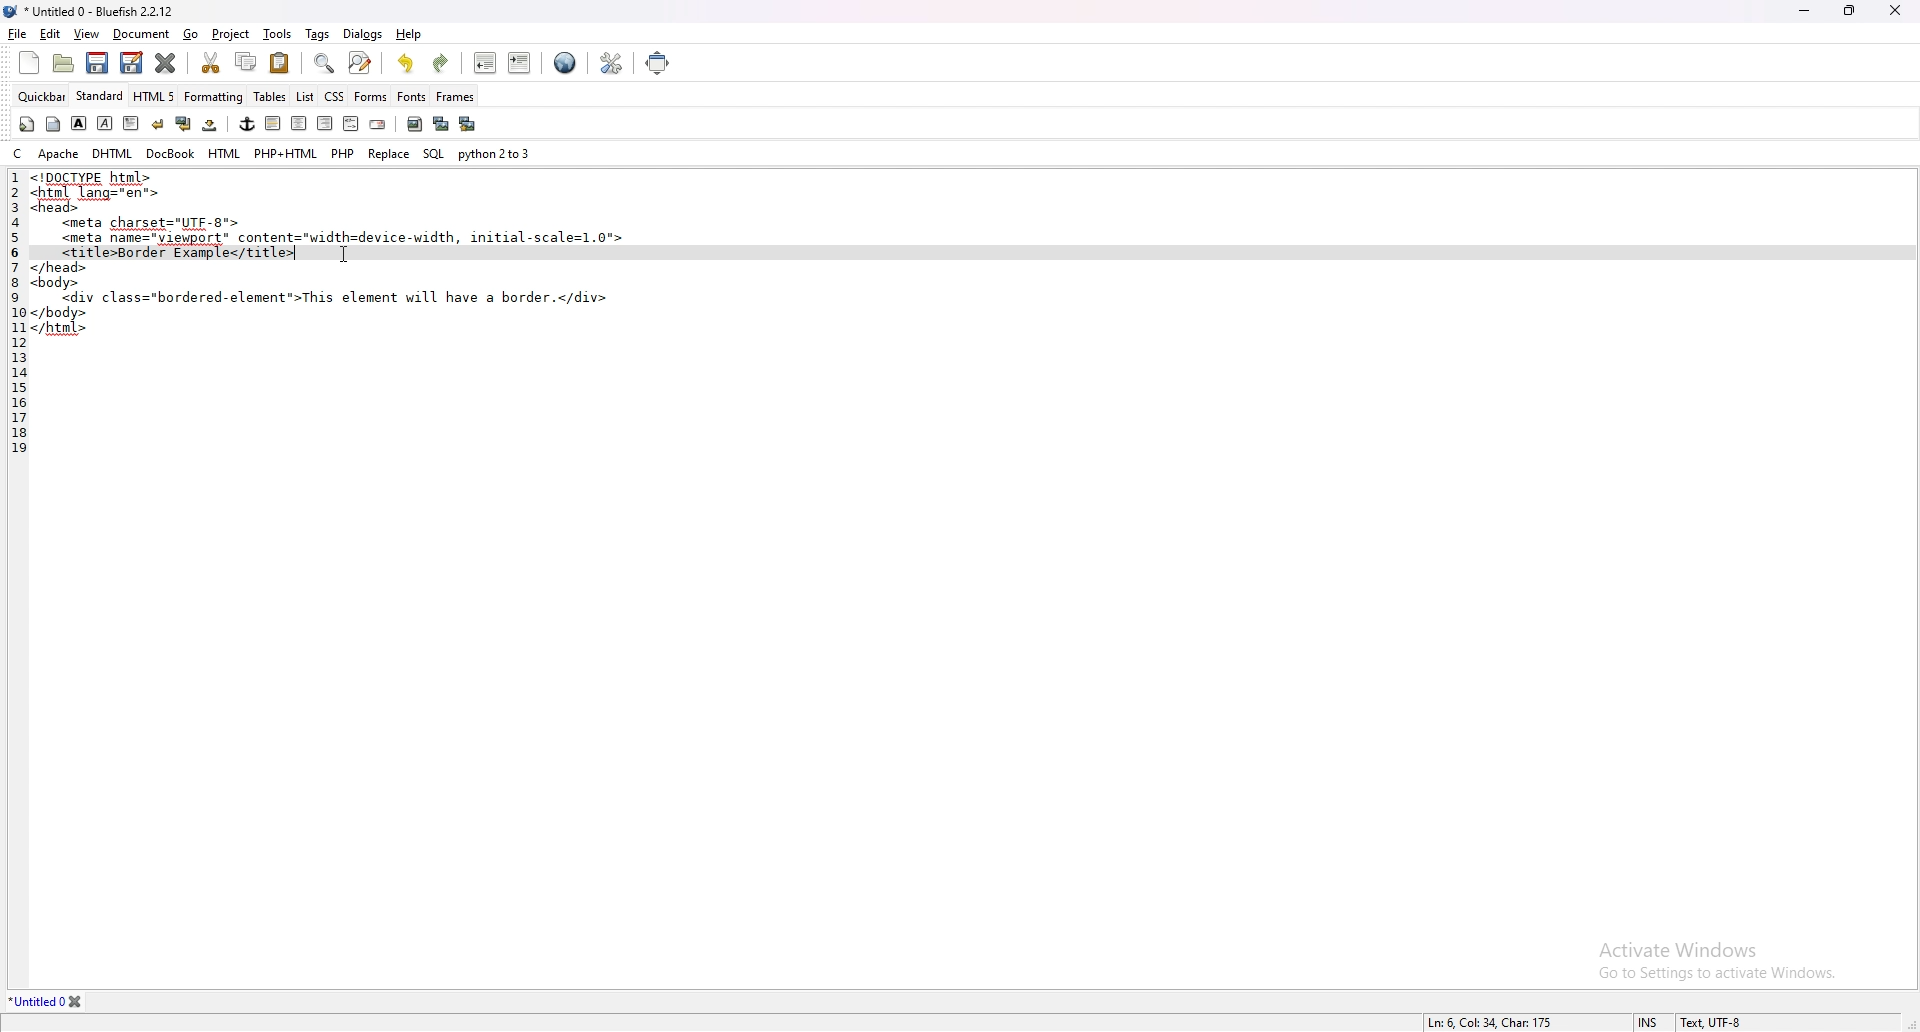 The width and height of the screenshot is (1920, 1032). I want to click on 1 2 3 4 5 6 7 8 9 10 11 12 13 14 15 16 17 18 19, so click(13, 325).